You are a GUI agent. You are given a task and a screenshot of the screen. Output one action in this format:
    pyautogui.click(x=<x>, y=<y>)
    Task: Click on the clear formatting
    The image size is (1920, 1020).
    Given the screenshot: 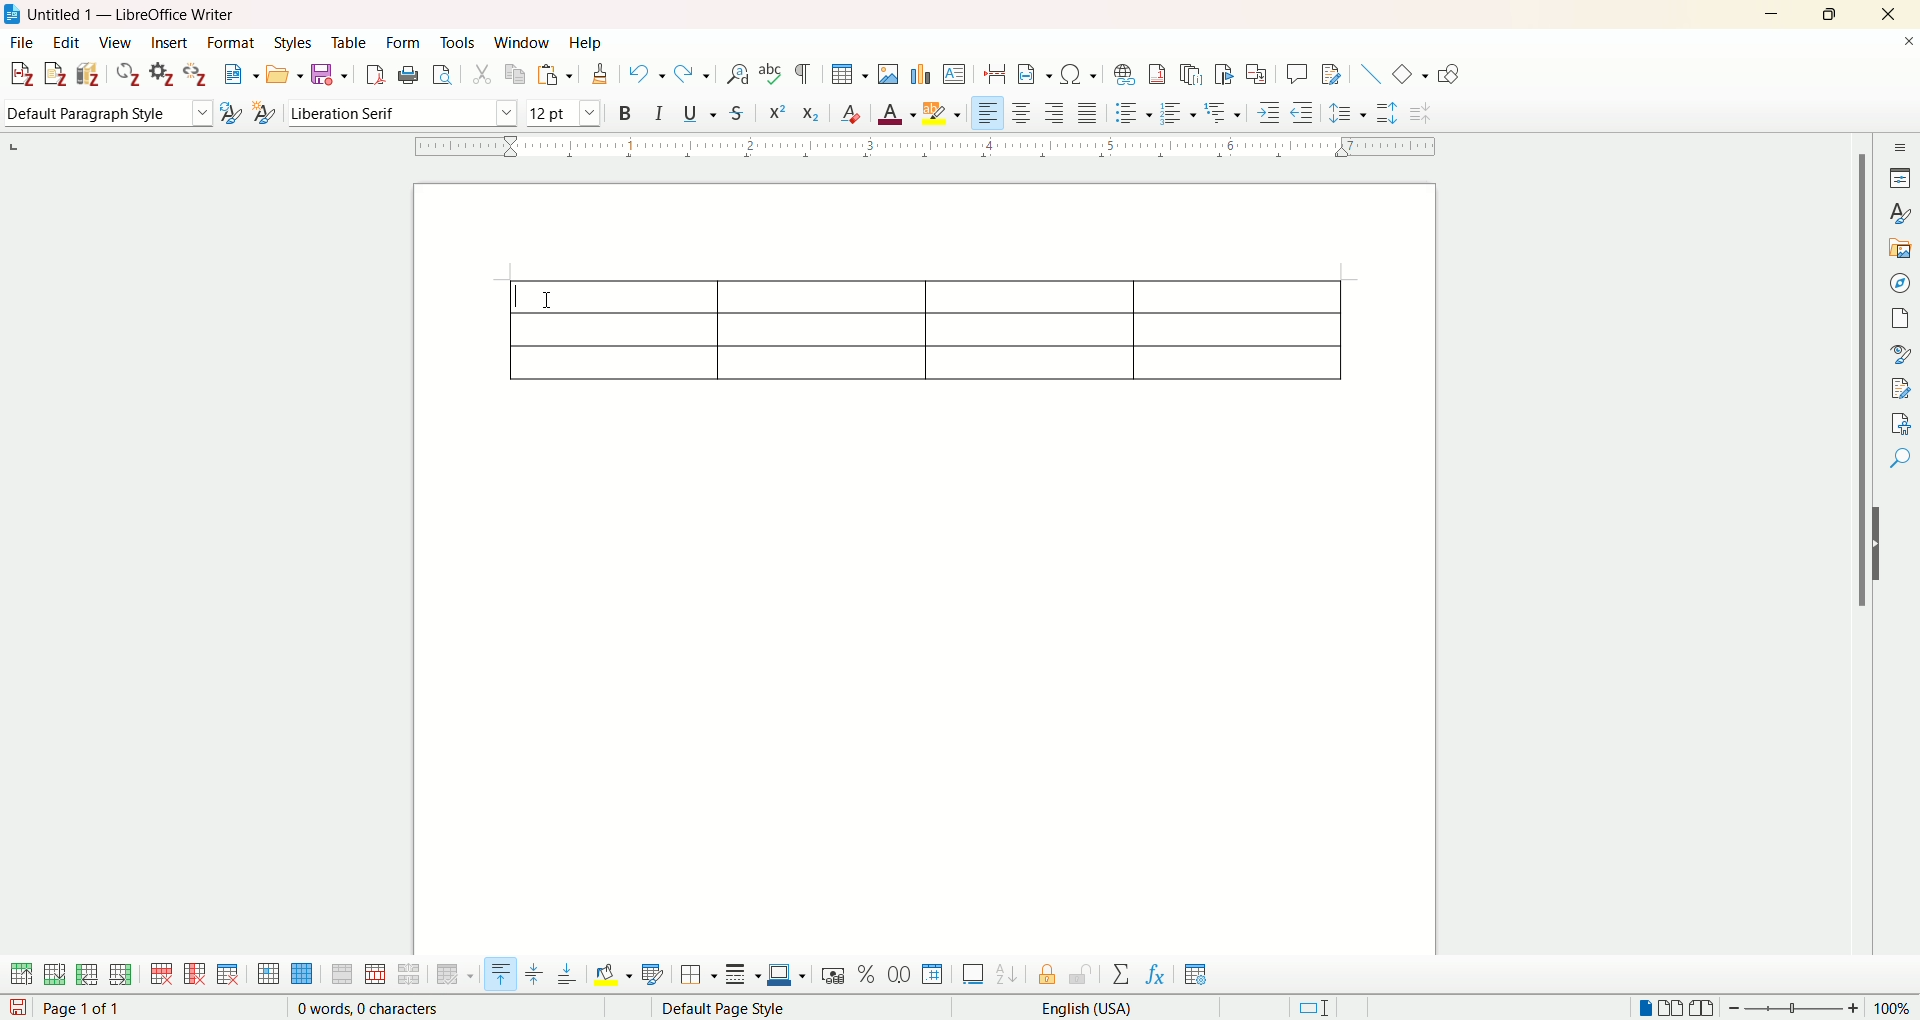 What is the action you would take?
    pyautogui.click(x=849, y=114)
    